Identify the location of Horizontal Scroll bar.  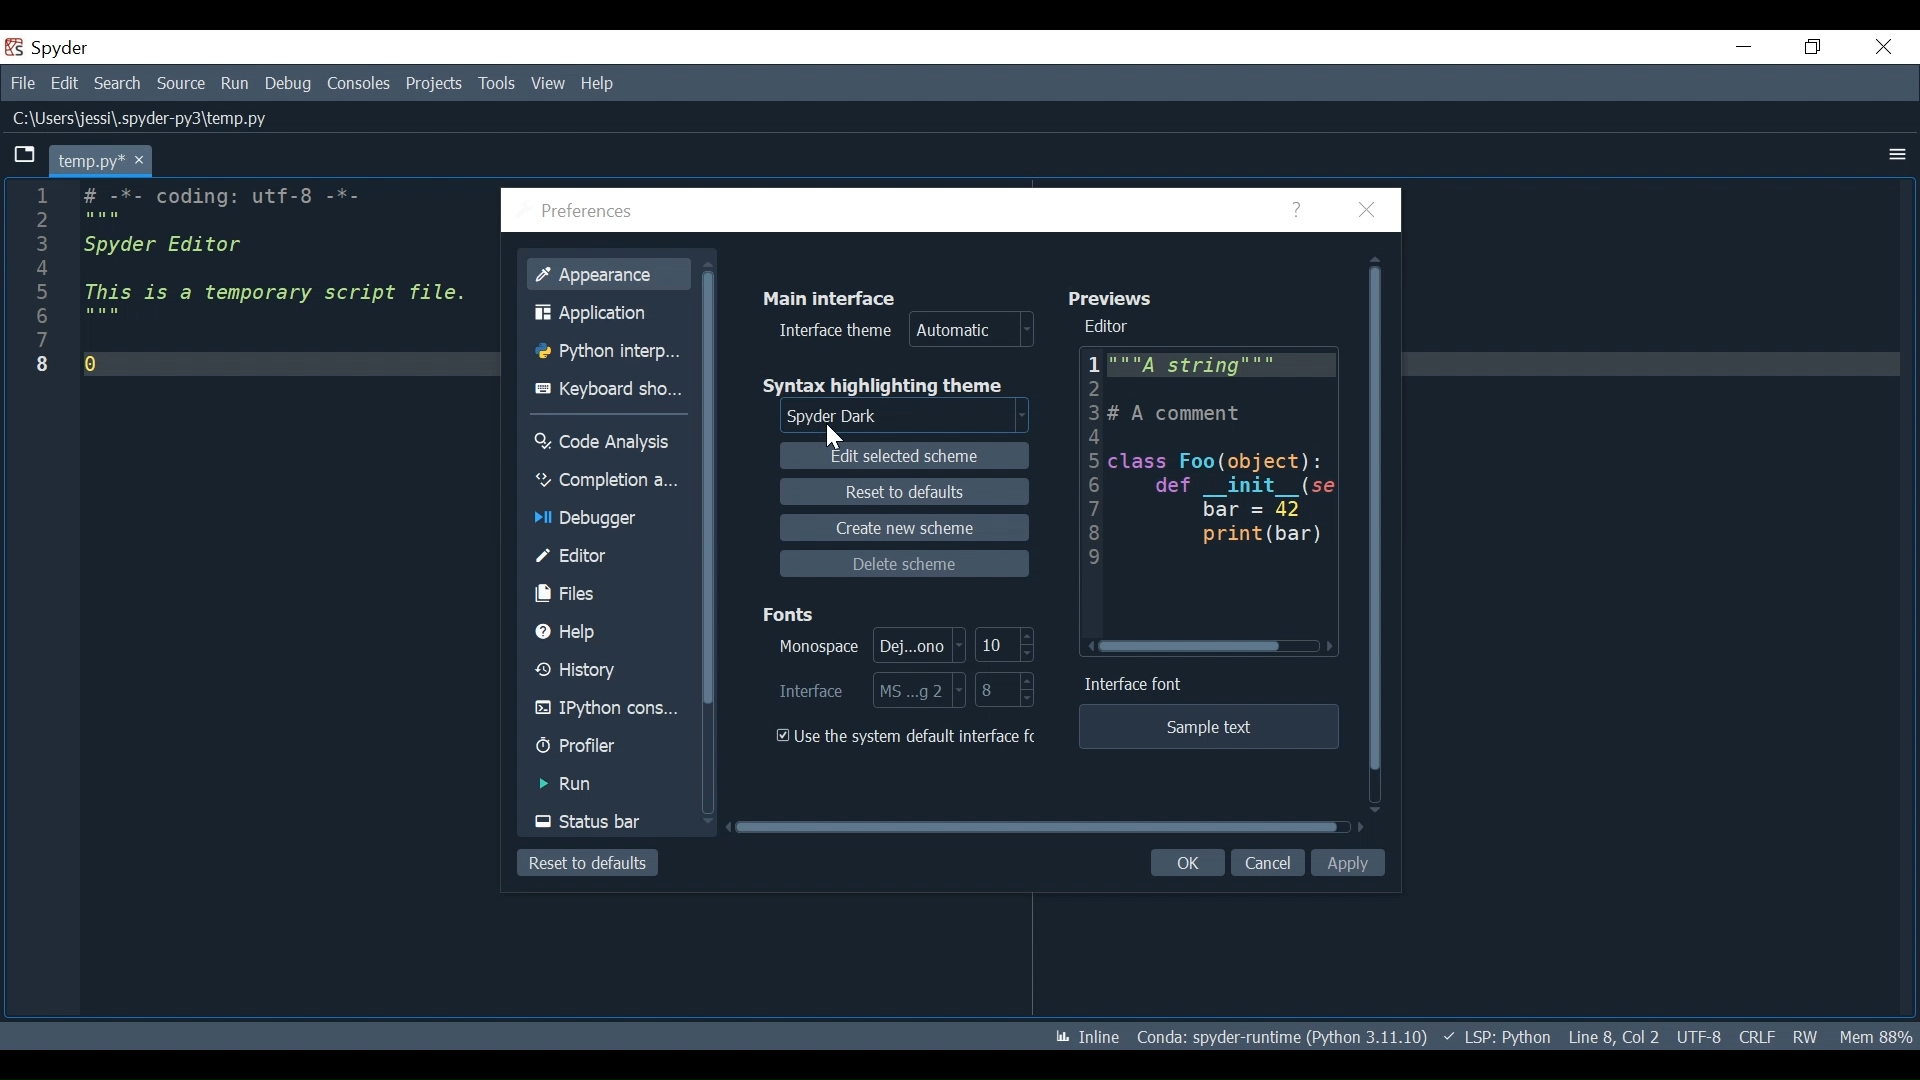
(1037, 827).